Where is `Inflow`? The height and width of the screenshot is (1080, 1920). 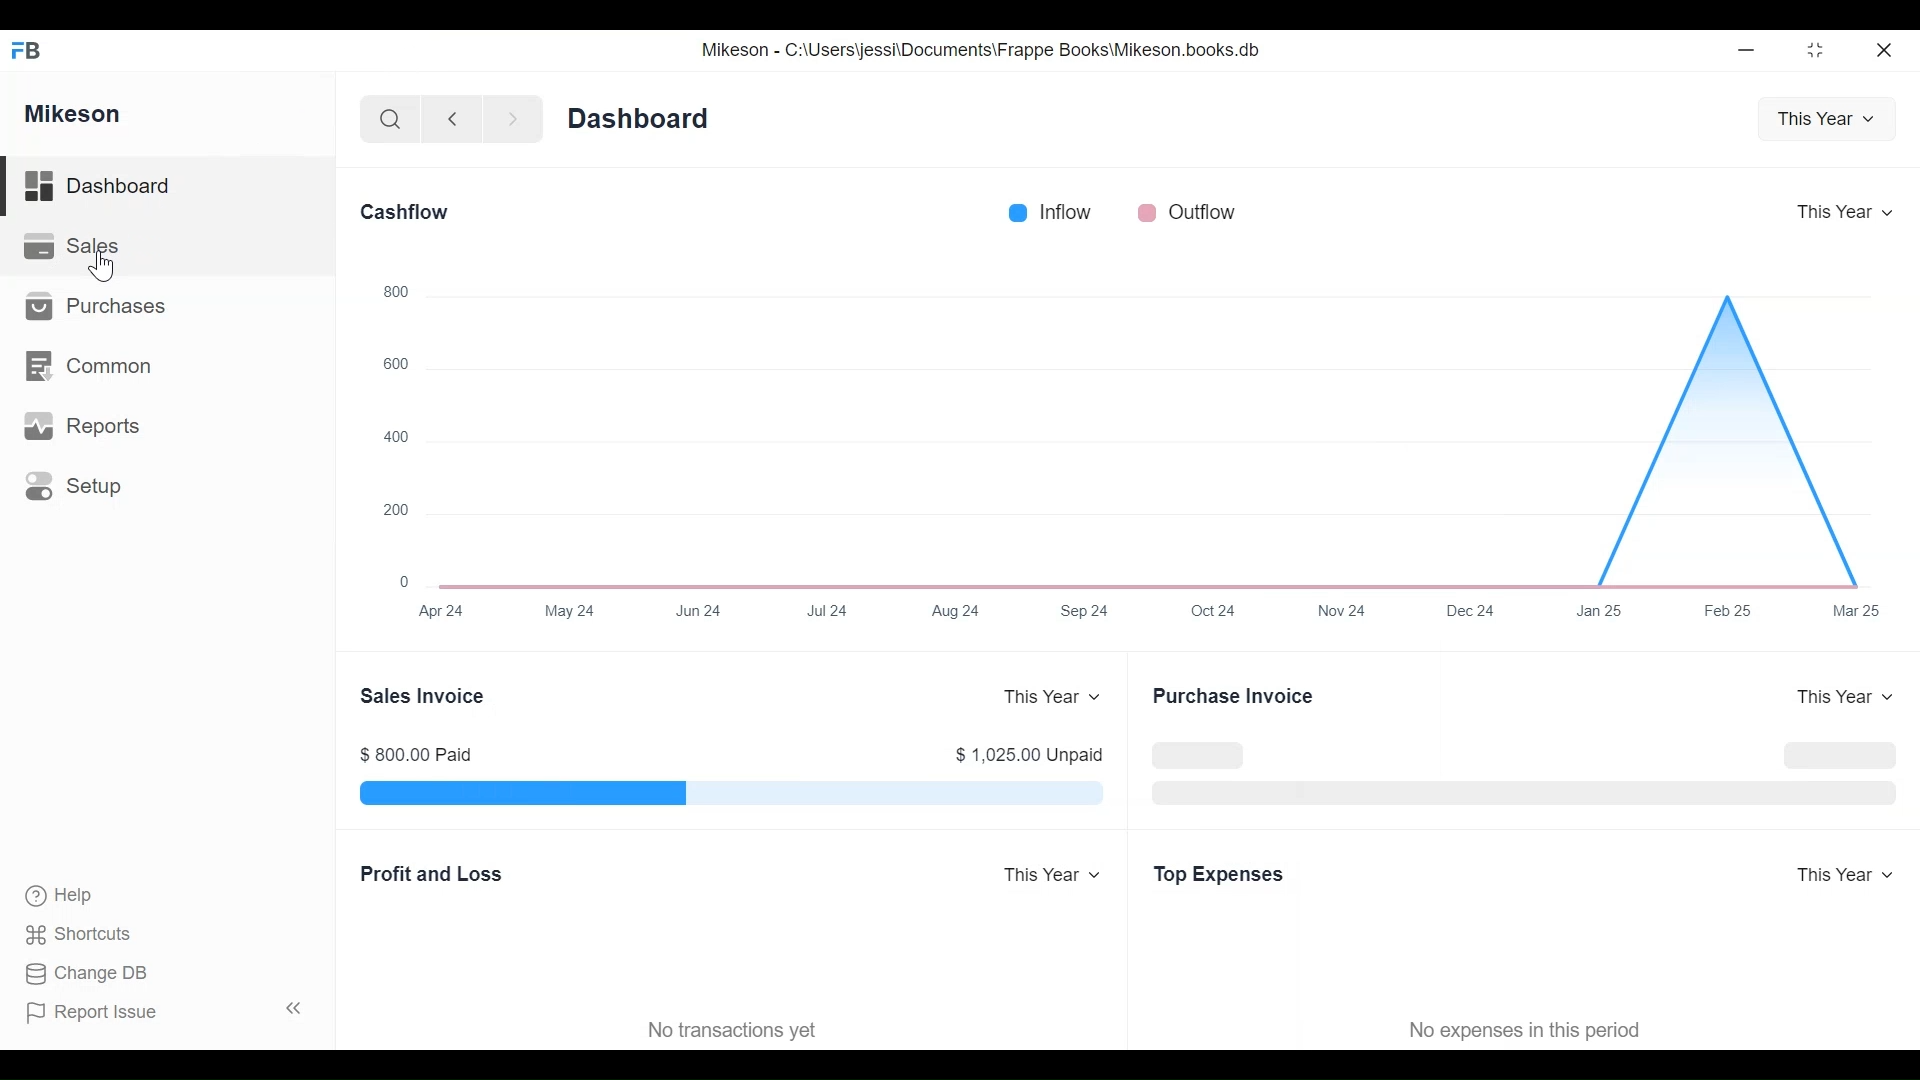 Inflow is located at coordinates (1048, 210).